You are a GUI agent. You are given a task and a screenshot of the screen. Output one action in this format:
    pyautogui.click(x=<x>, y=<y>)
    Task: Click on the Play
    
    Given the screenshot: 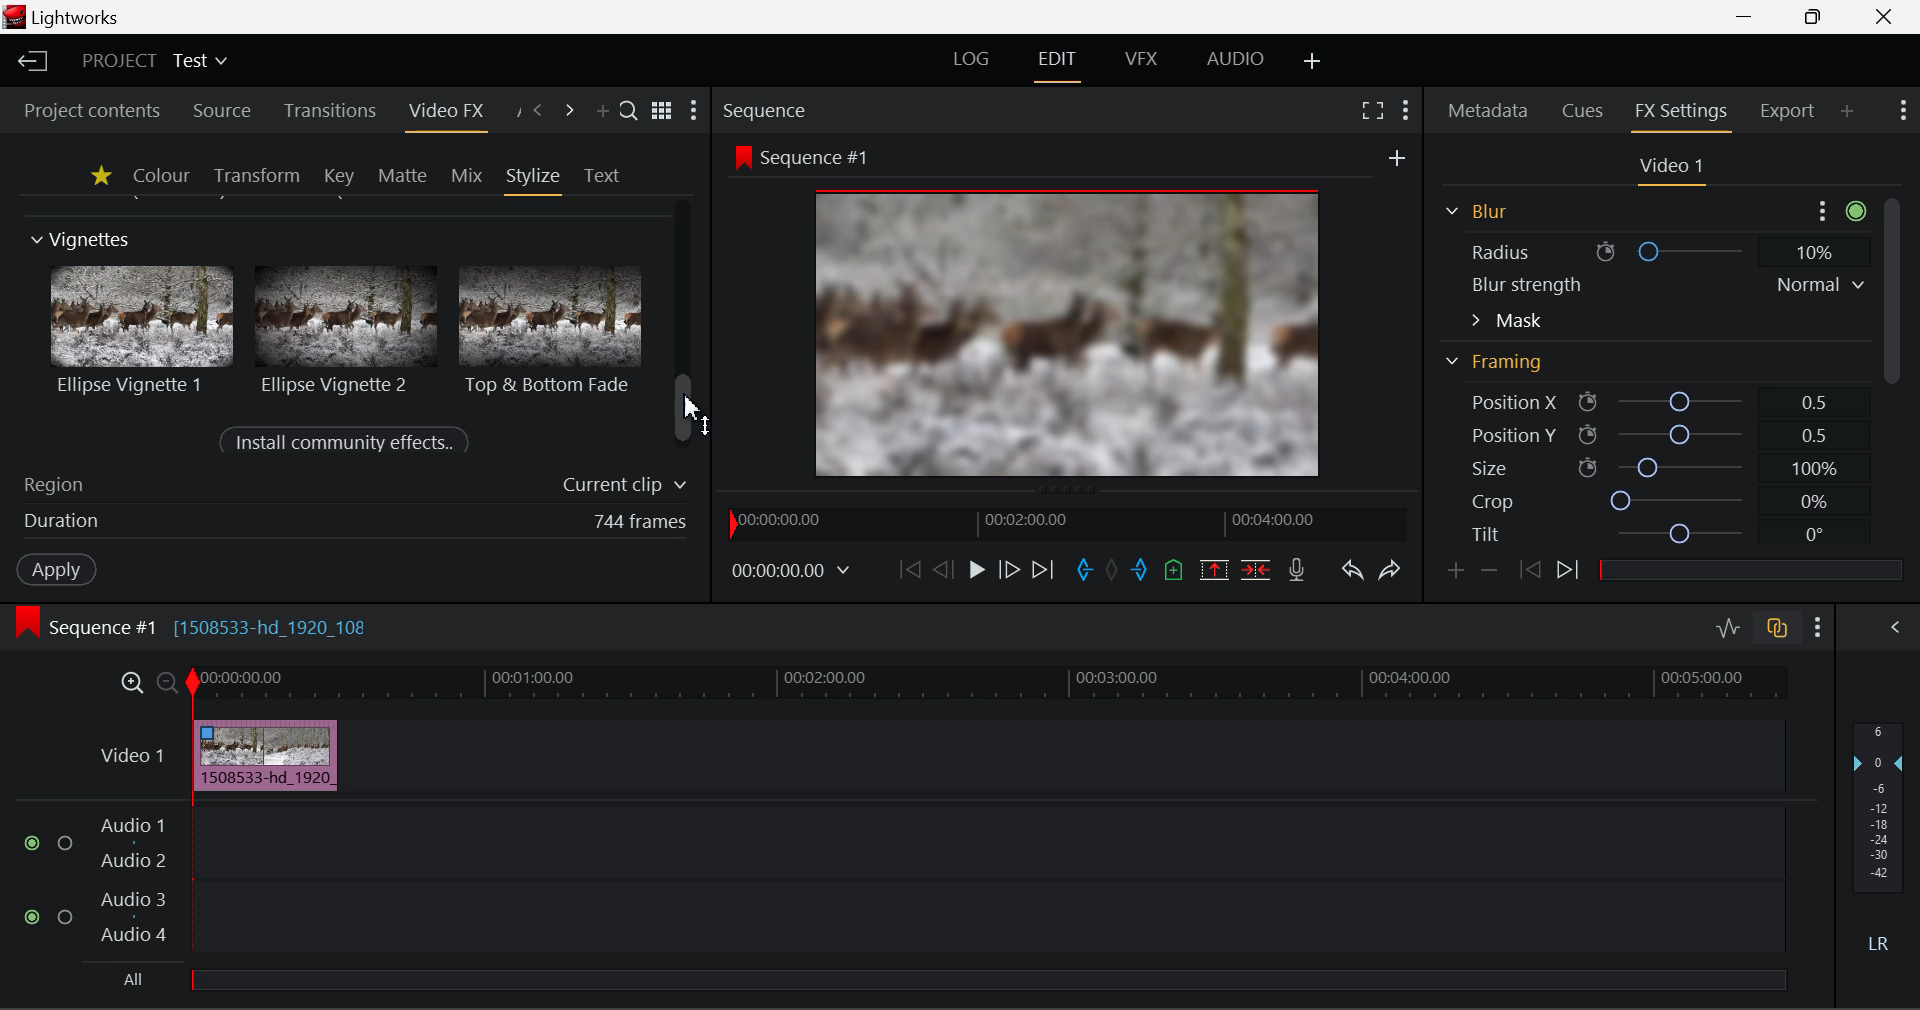 What is the action you would take?
    pyautogui.click(x=974, y=570)
    